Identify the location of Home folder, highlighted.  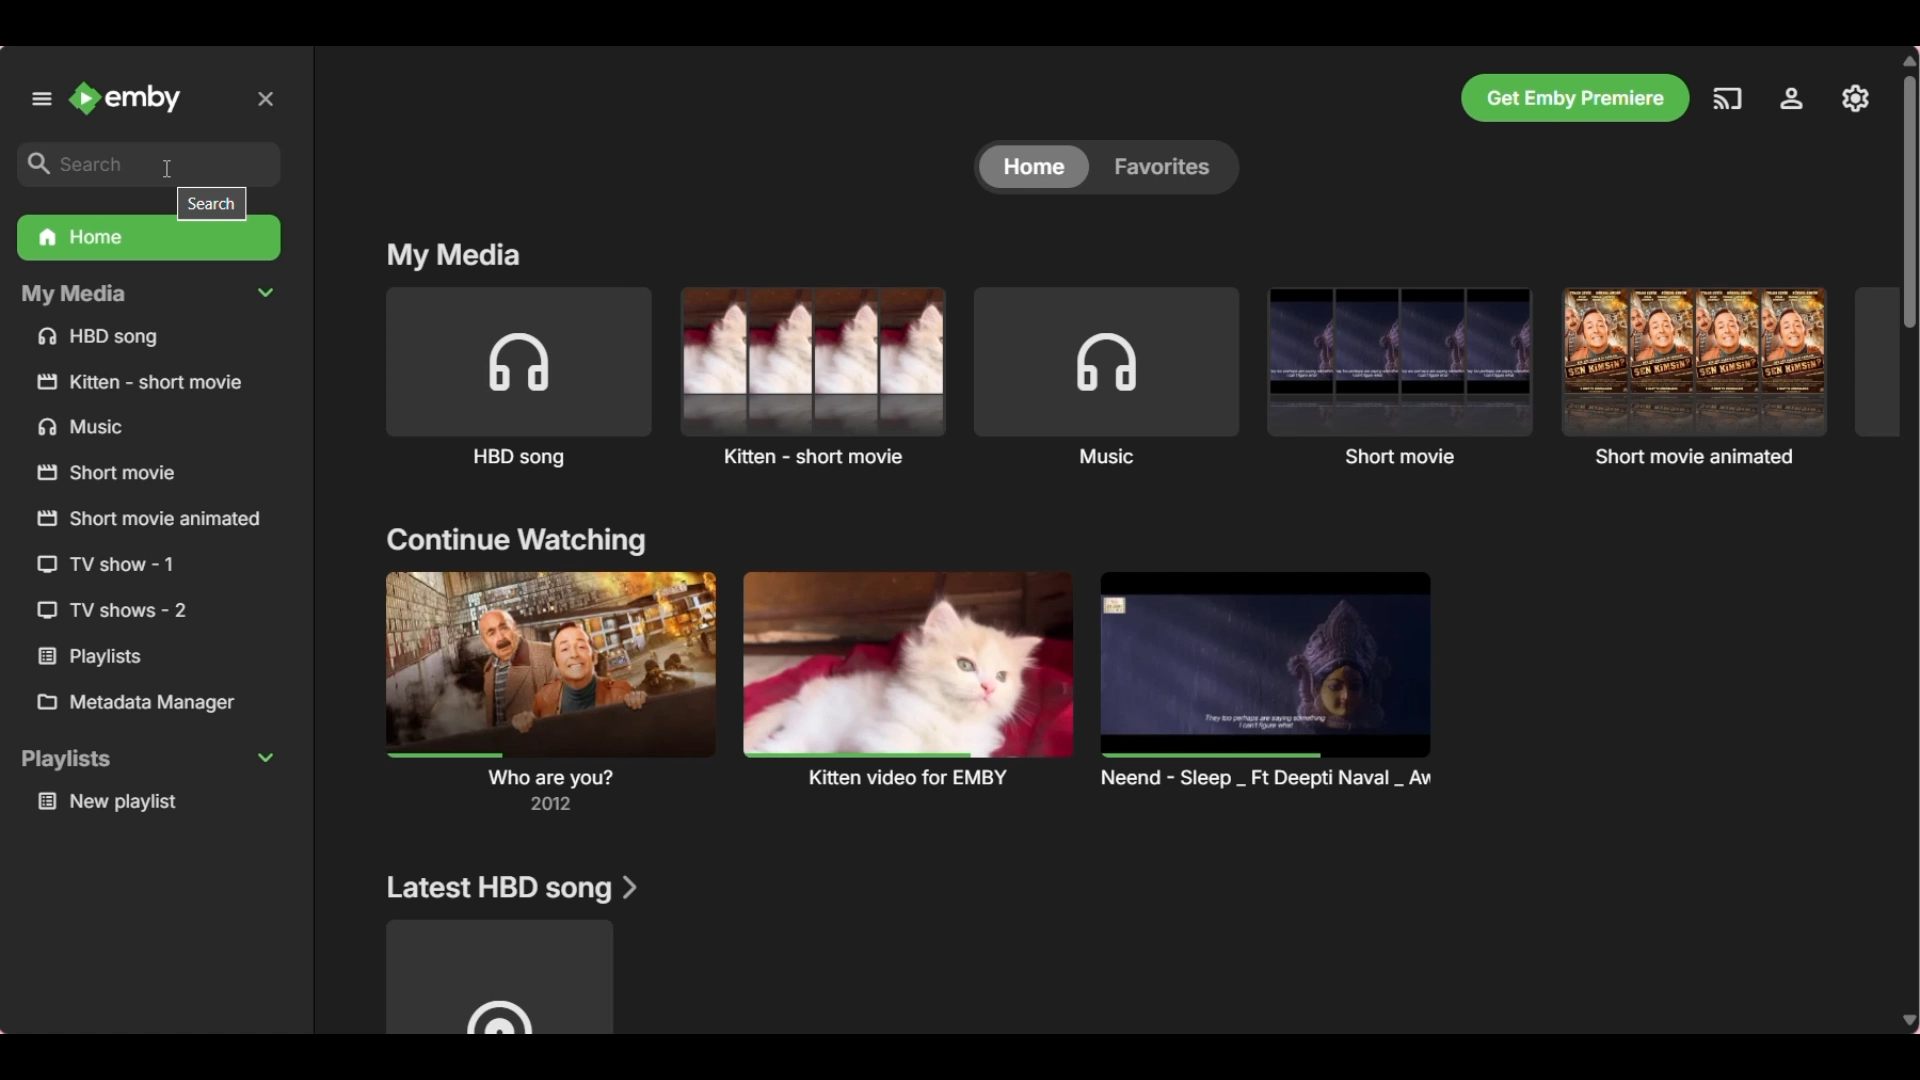
(149, 240).